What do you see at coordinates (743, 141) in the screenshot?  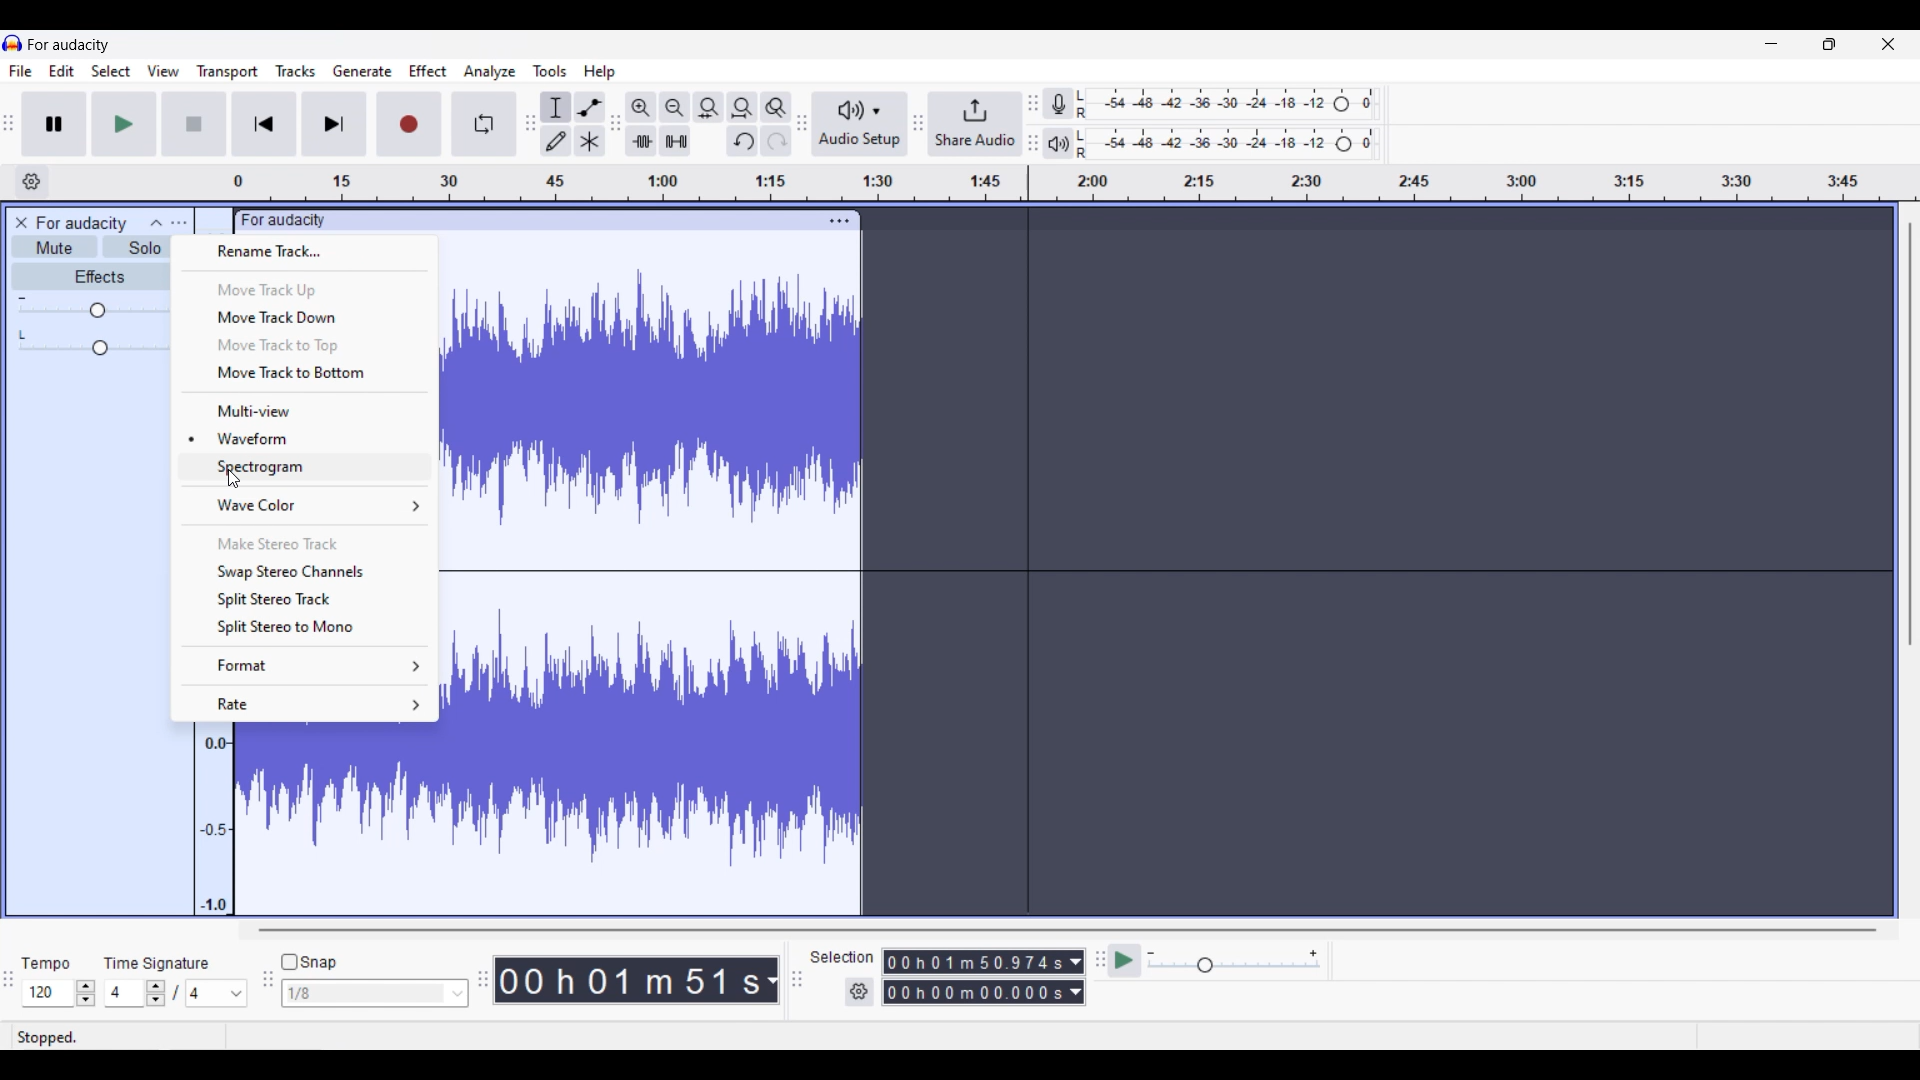 I see `Undo` at bounding box center [743, 141].